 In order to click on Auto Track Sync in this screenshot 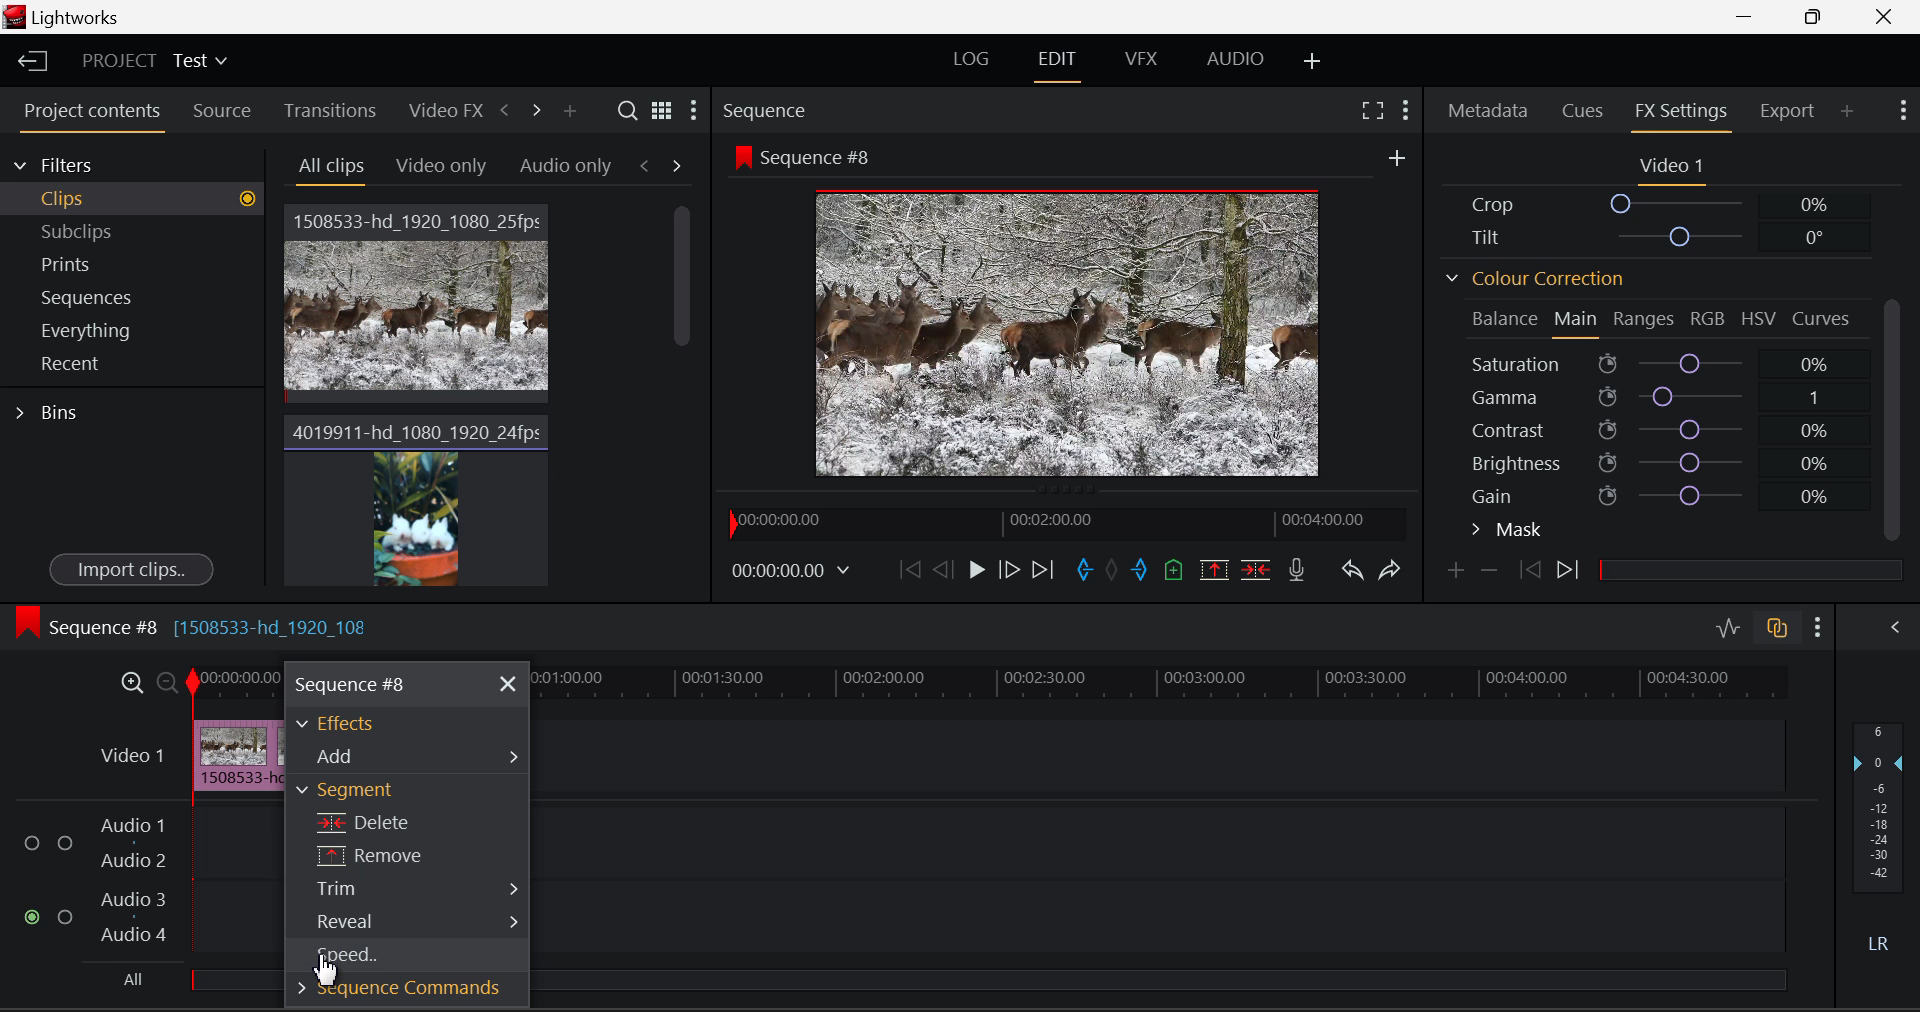, I will do `click(1777, 630)`.